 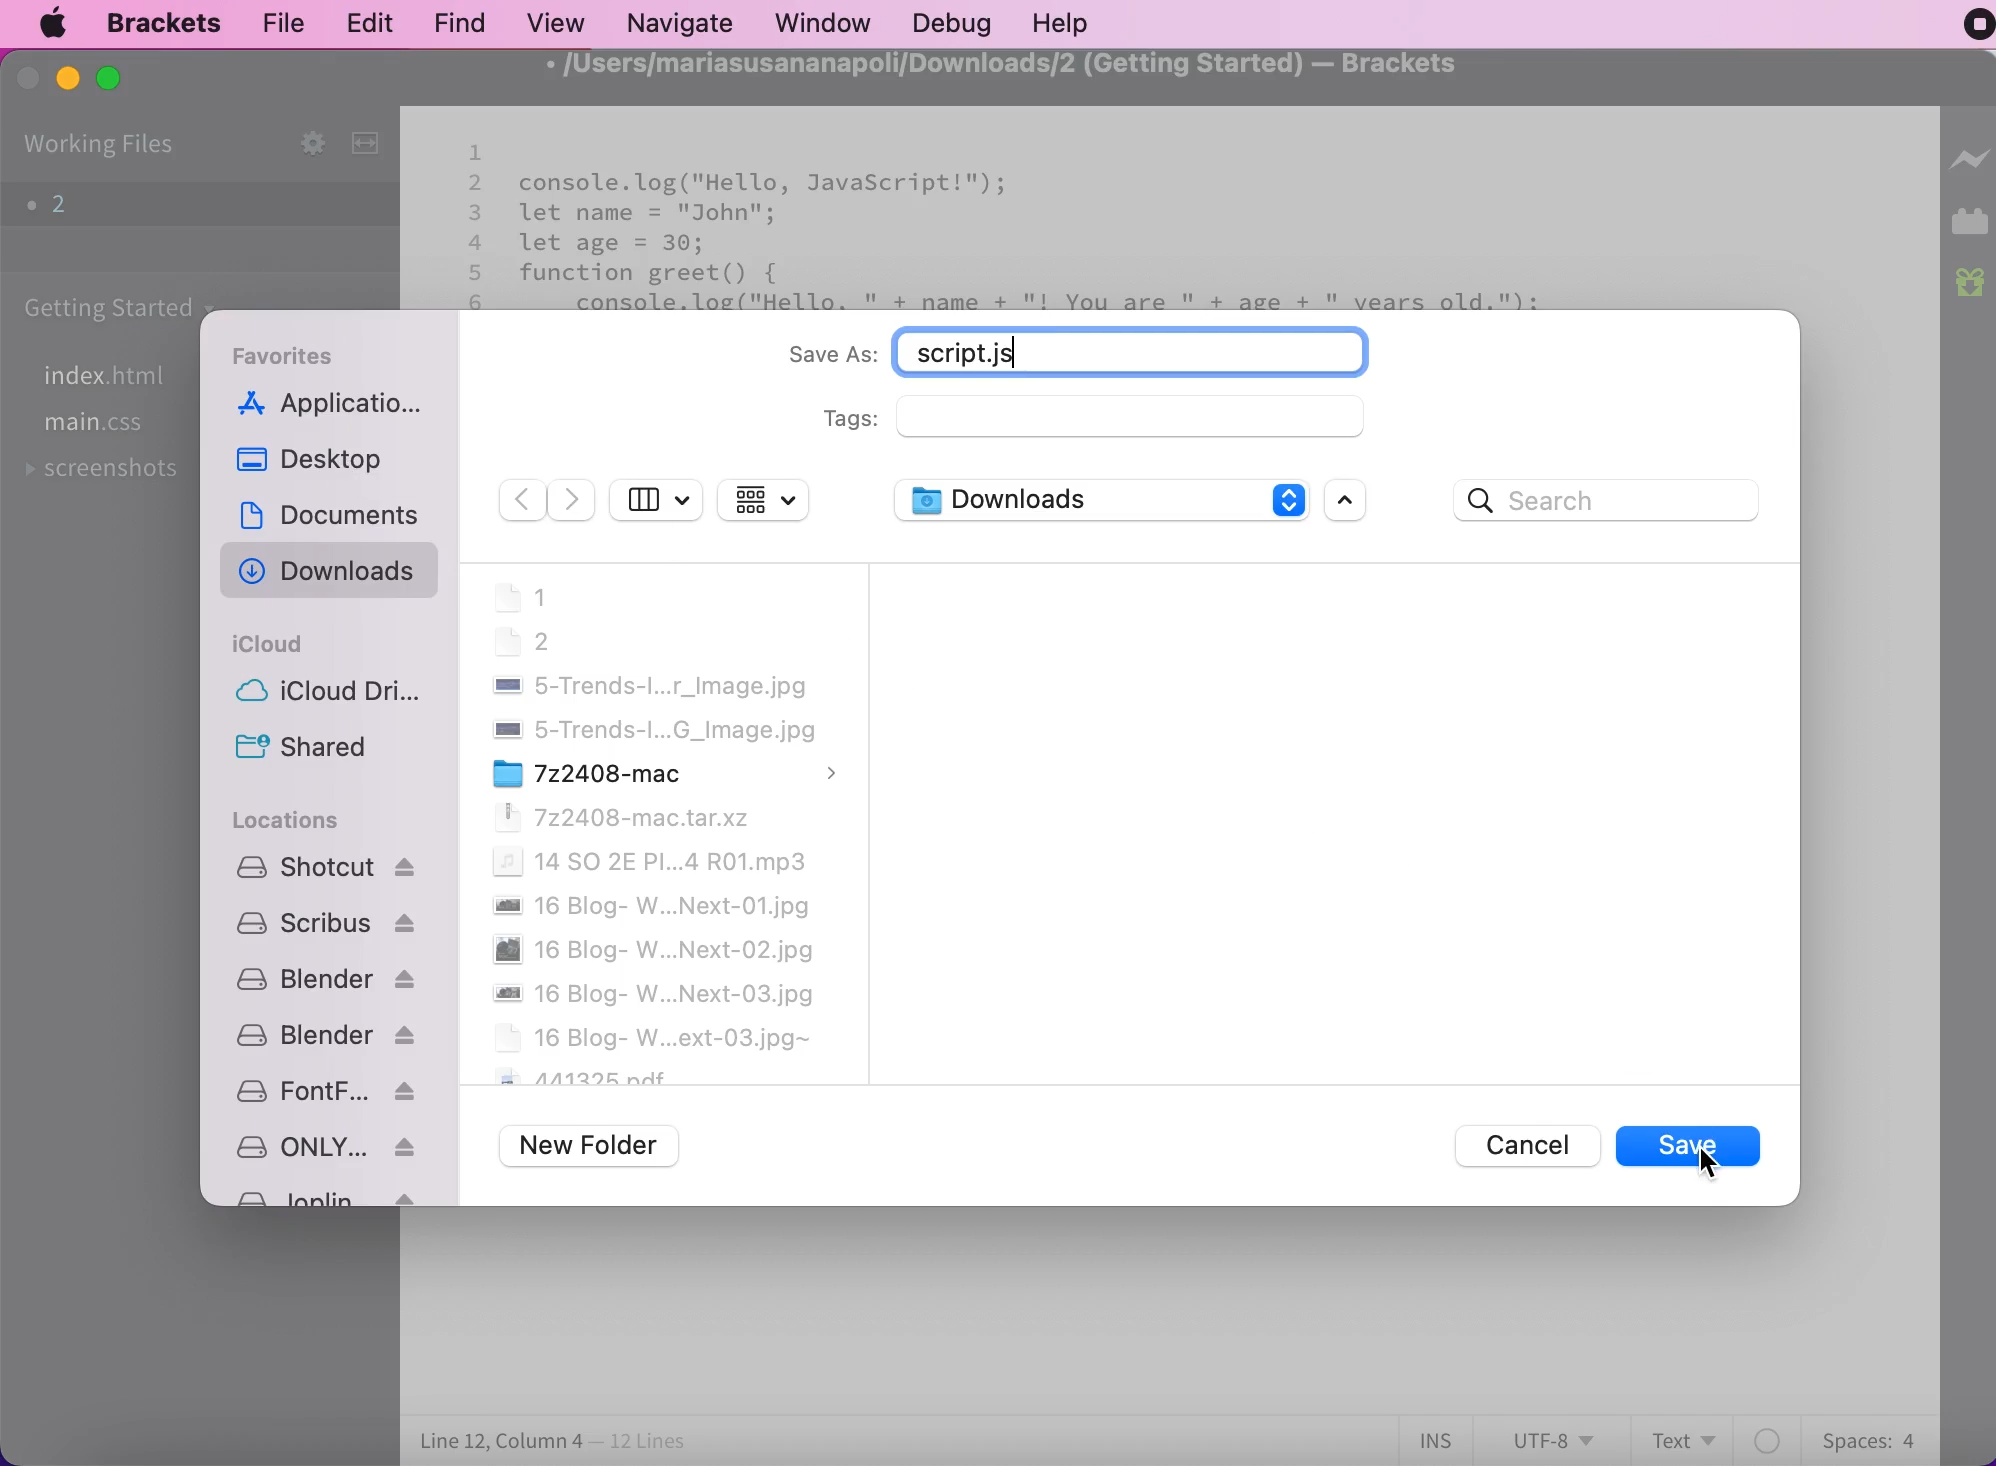 I want to click on 5-trends-I...r_image.jpg, so click(x=648, y=686).